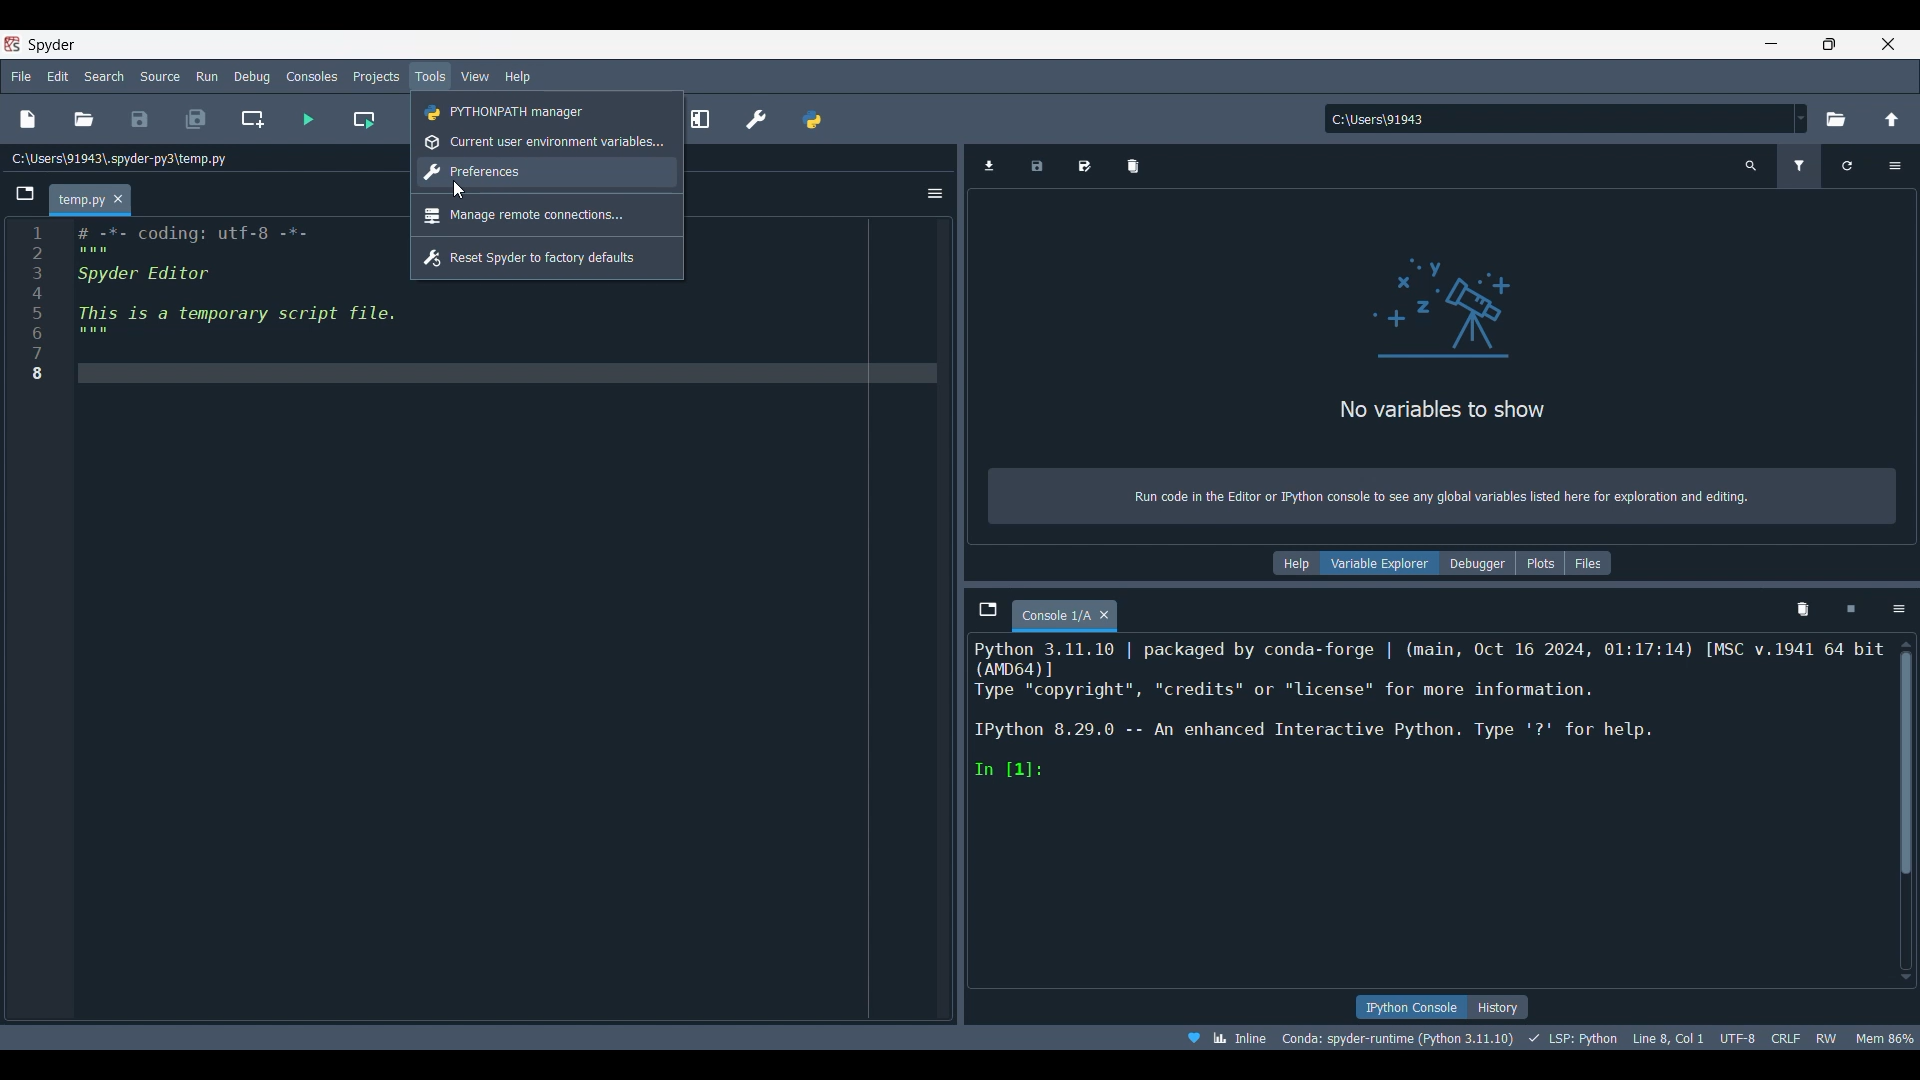  Describe the element at coordinates (52, 44) in the screenshot. I see `Software name` at that location.